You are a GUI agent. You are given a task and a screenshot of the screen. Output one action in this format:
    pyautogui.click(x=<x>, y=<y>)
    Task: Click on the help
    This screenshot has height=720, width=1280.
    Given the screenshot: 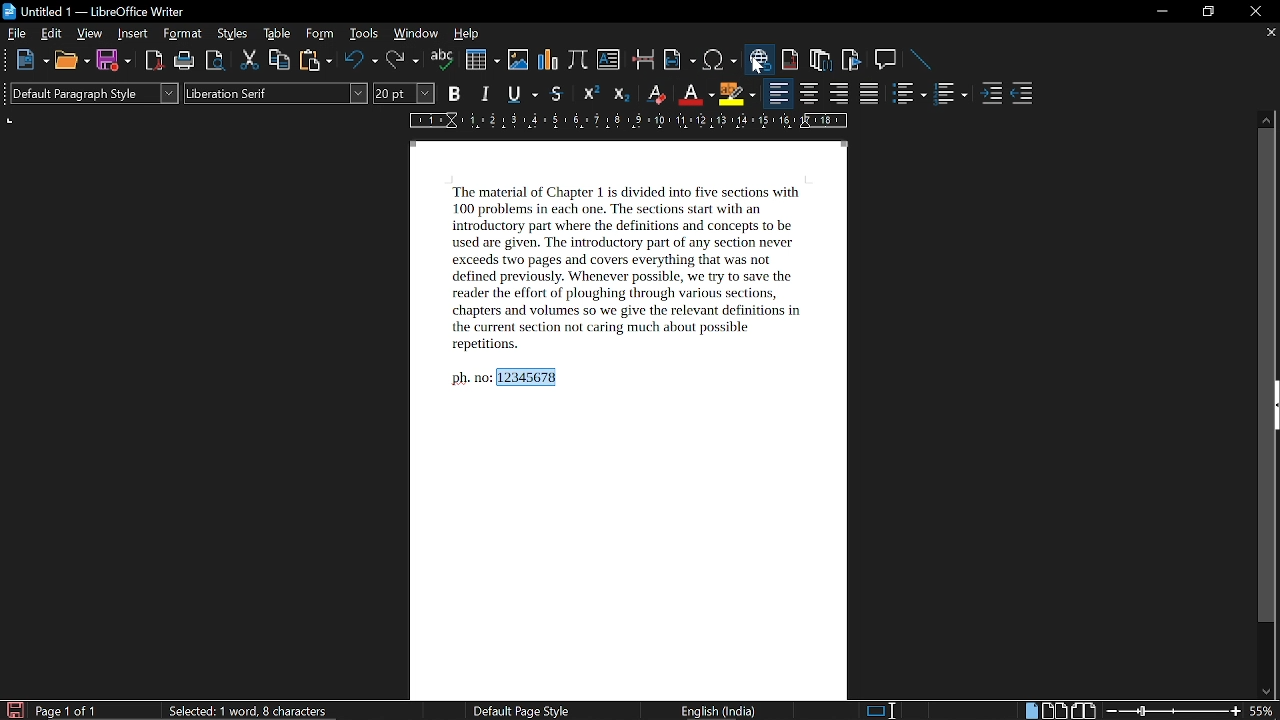 What is the action you would take?
    pyautogui.click(x=466, y=36)
    